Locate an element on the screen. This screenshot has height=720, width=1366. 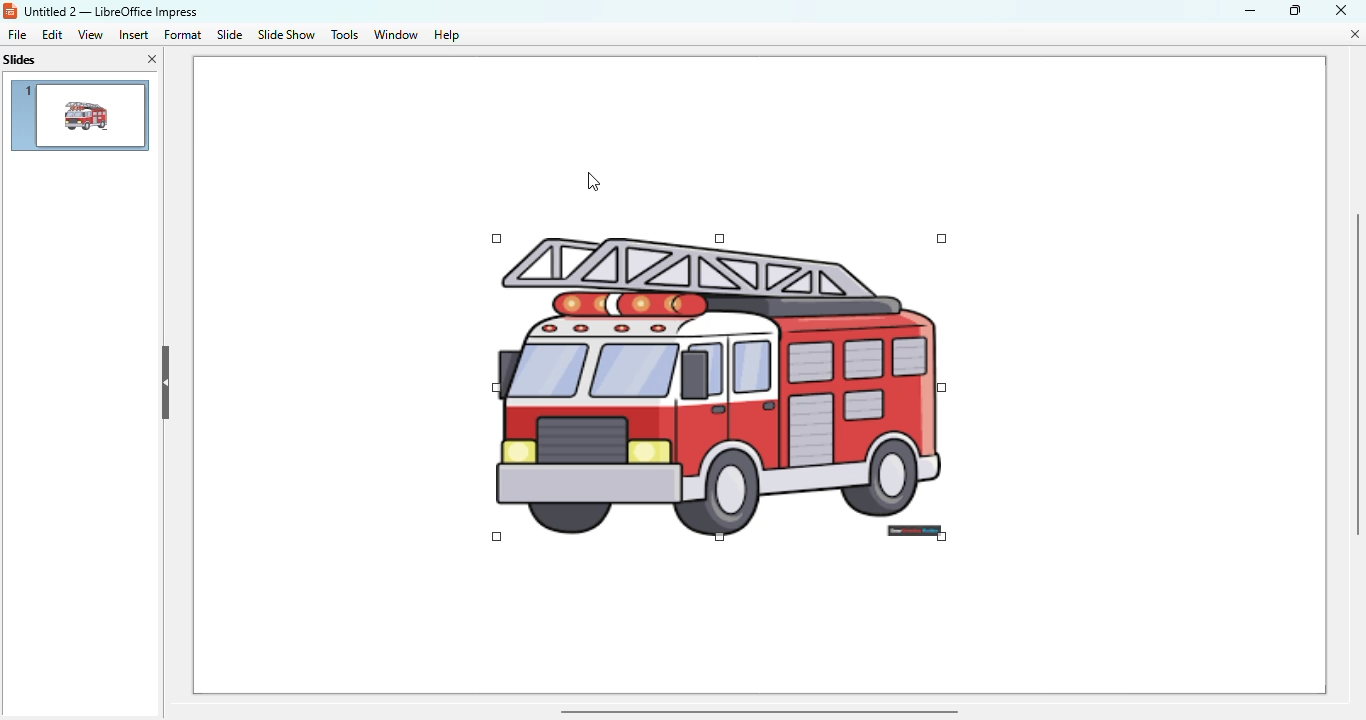
logo is located at coordinates (9, 11).